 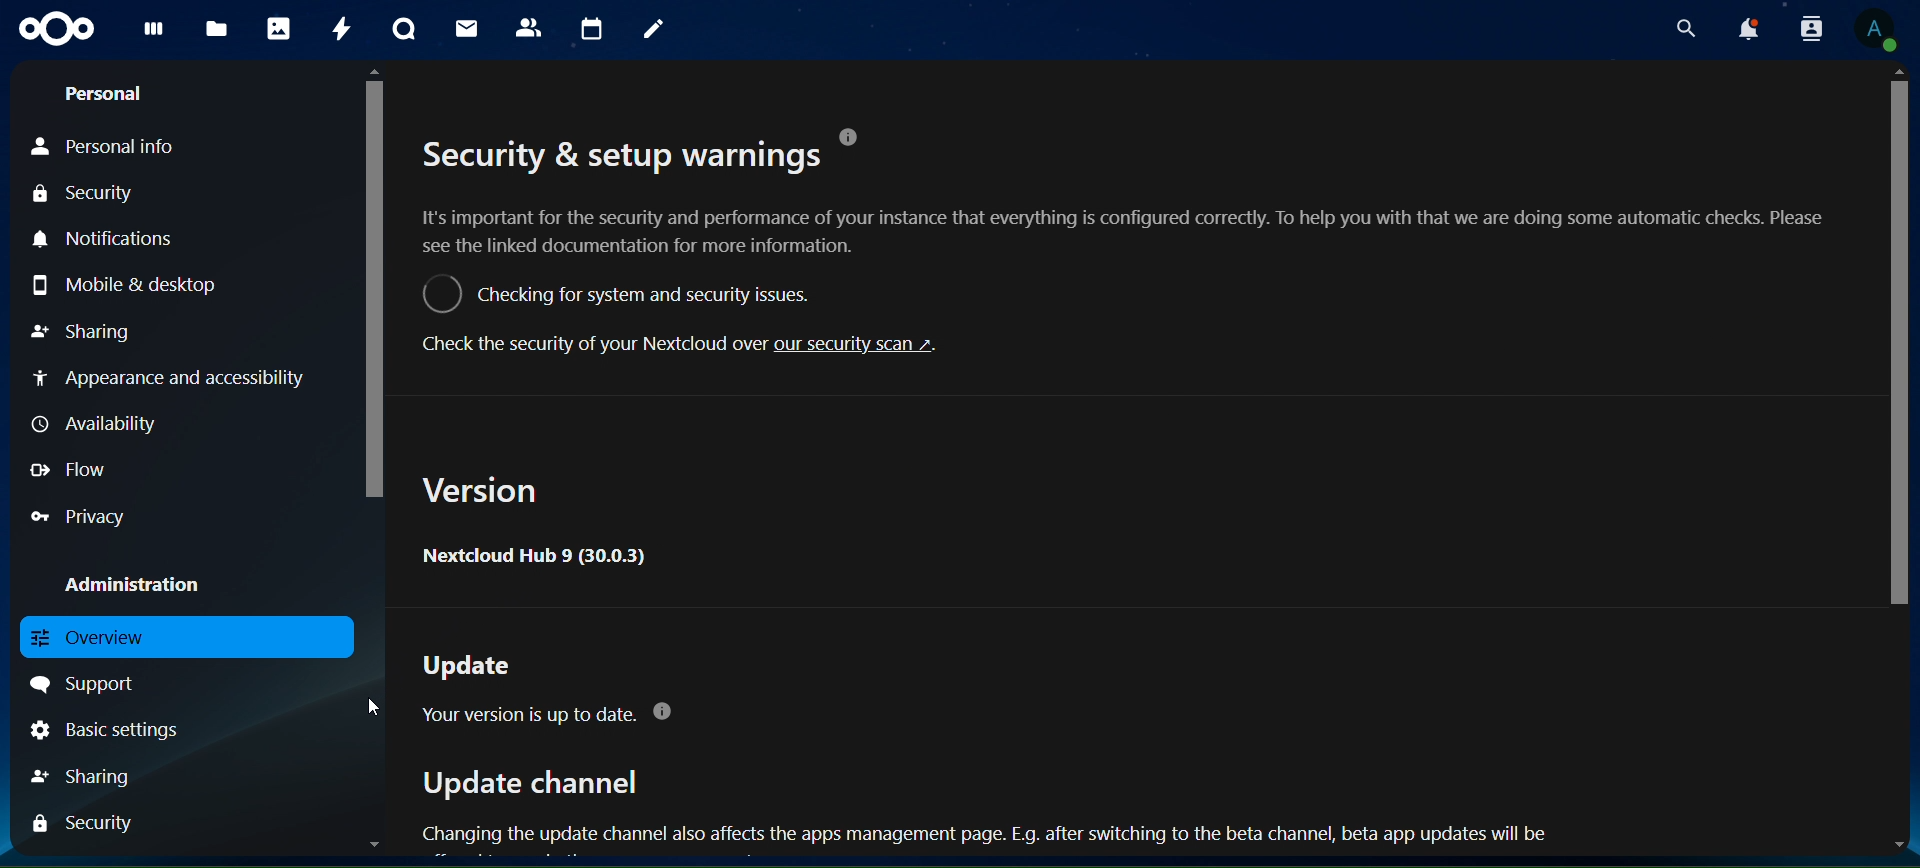 What do you see at coordinates (158, 35) in the screenshot?
I see `dashboard` at bounding box center [158, 35].